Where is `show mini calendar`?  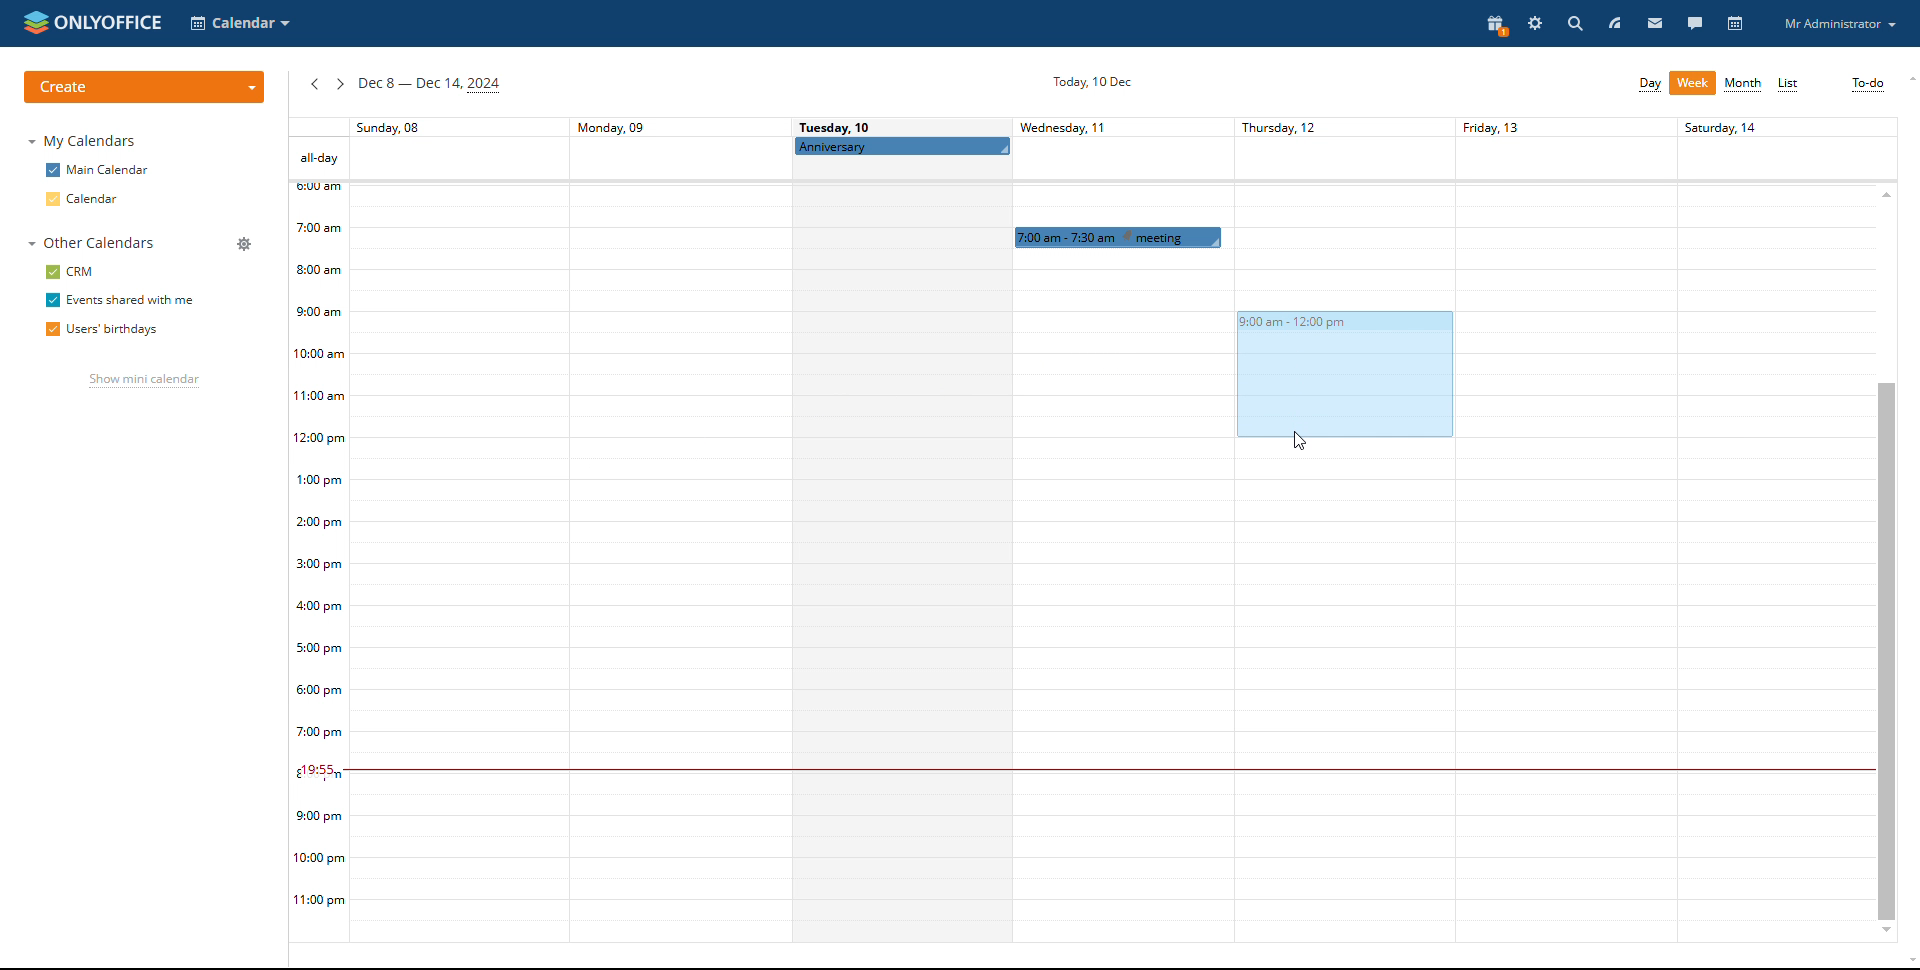 show mini calendar is located at coordinates (140, 383).